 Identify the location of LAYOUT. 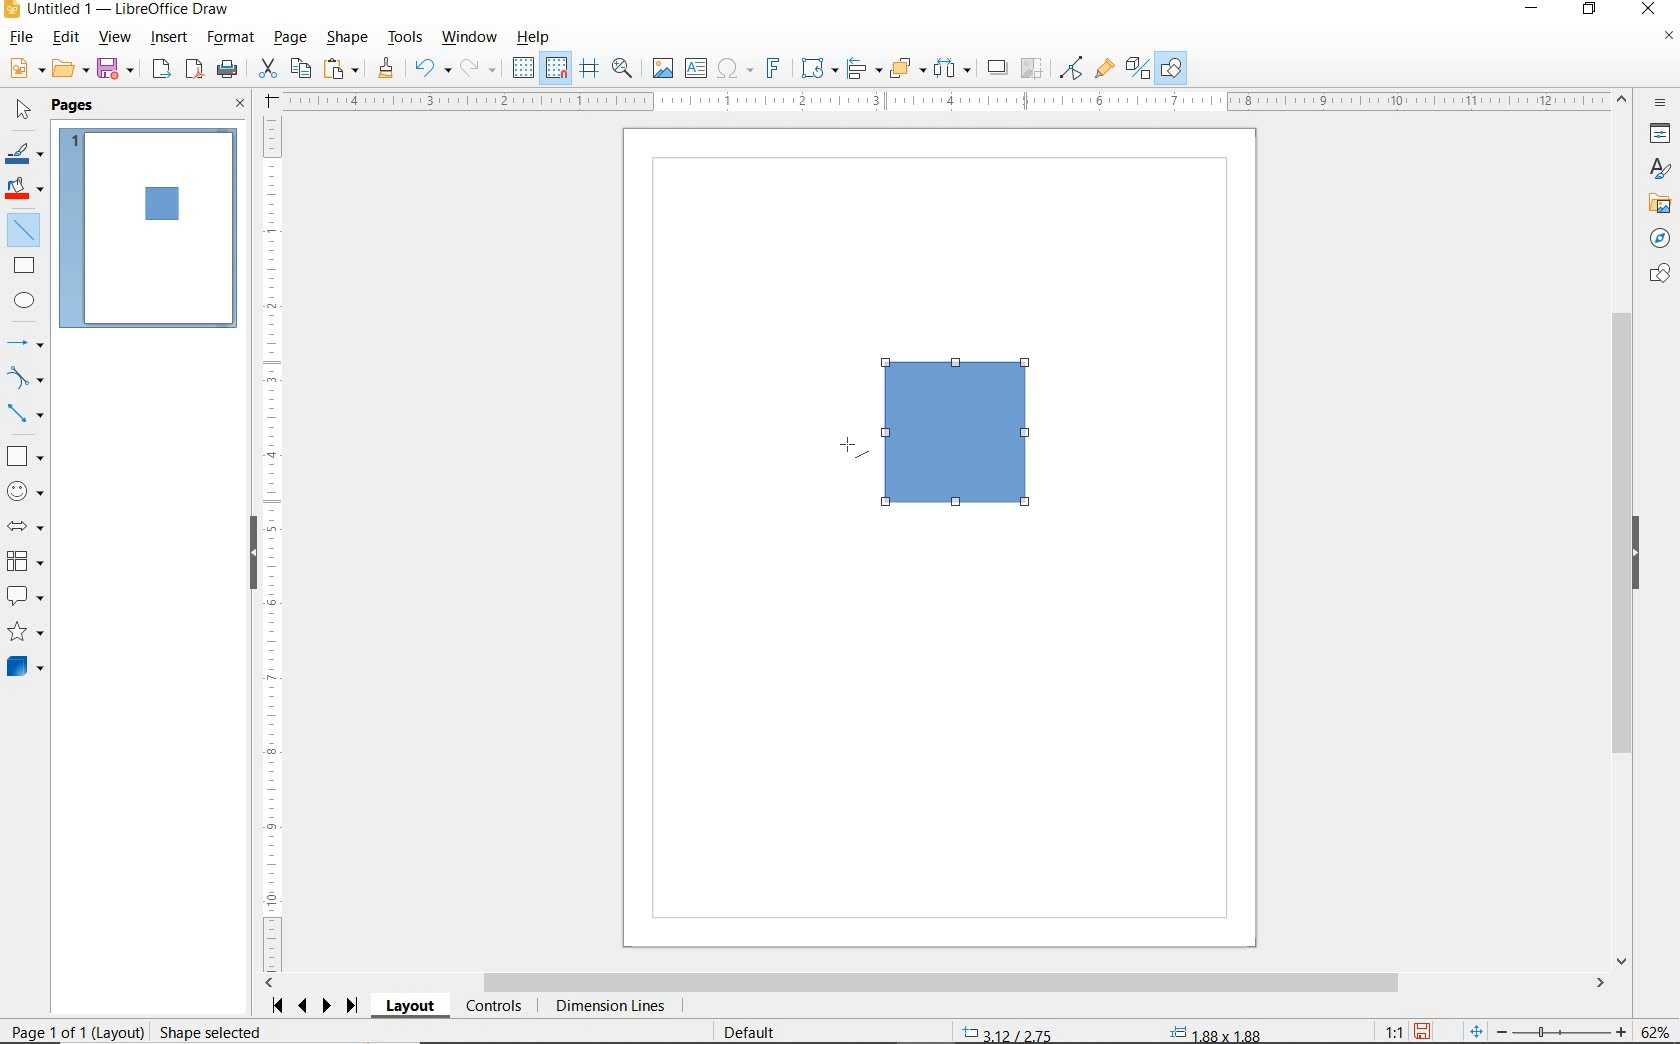
(413, 1006).